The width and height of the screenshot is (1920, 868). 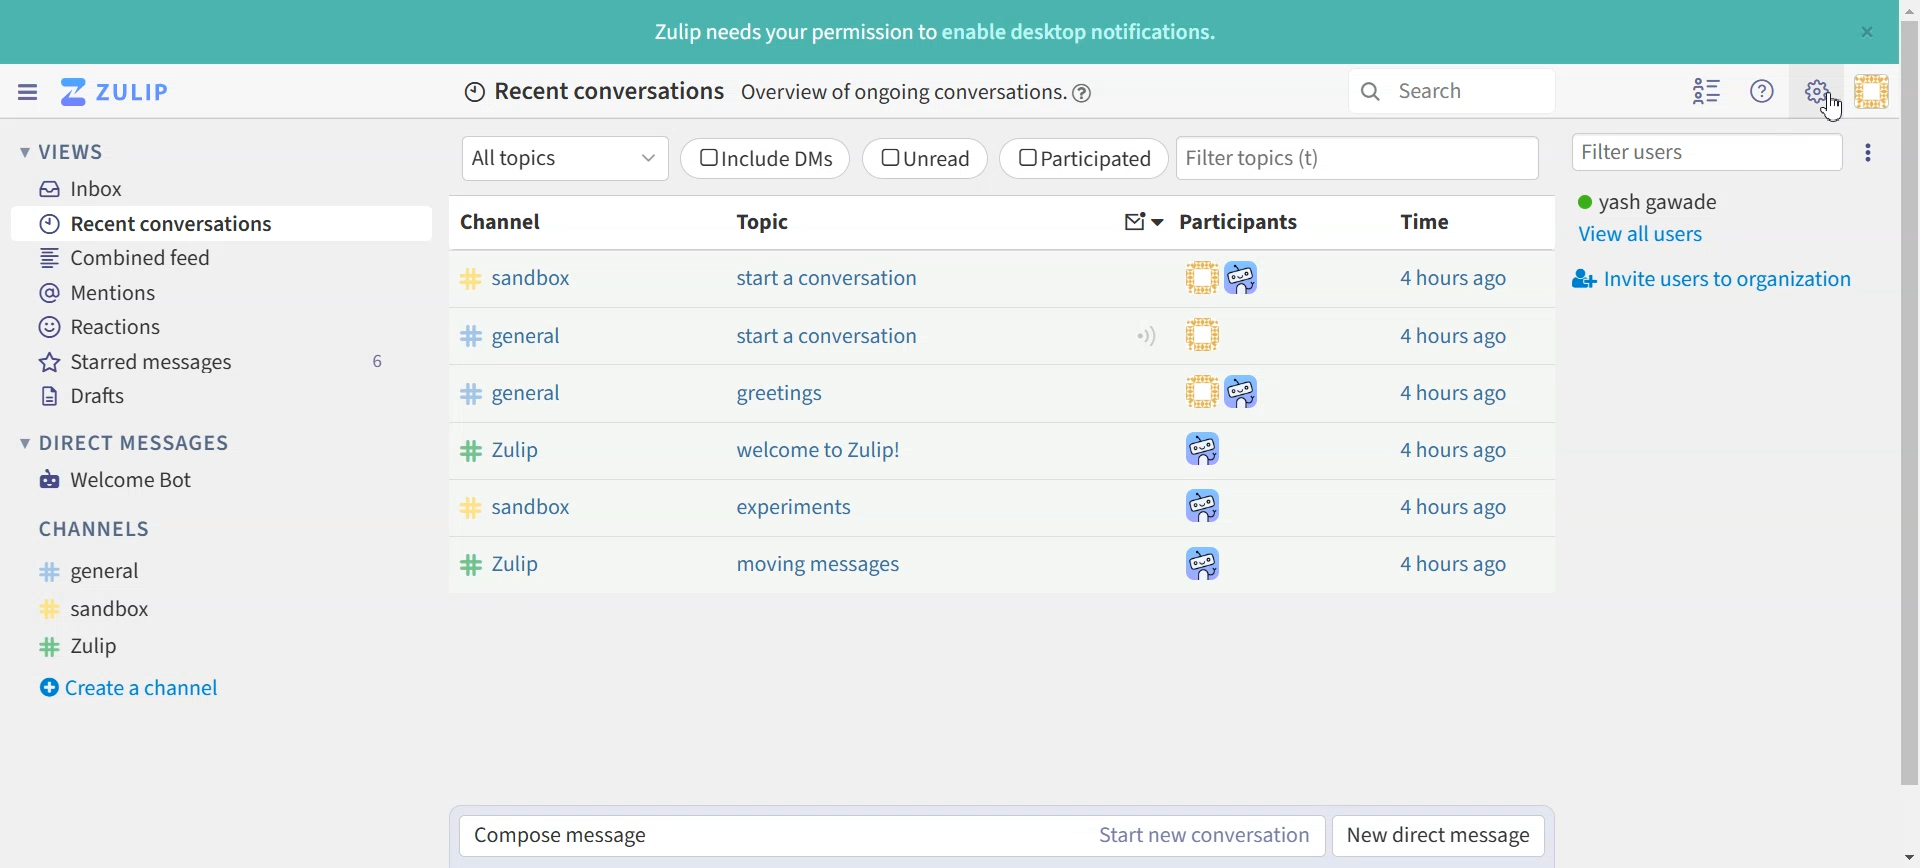 What do you see at coordinates (1243, 222) in the screenshot?
I see `Participants` at bounding box center [1243, 222].